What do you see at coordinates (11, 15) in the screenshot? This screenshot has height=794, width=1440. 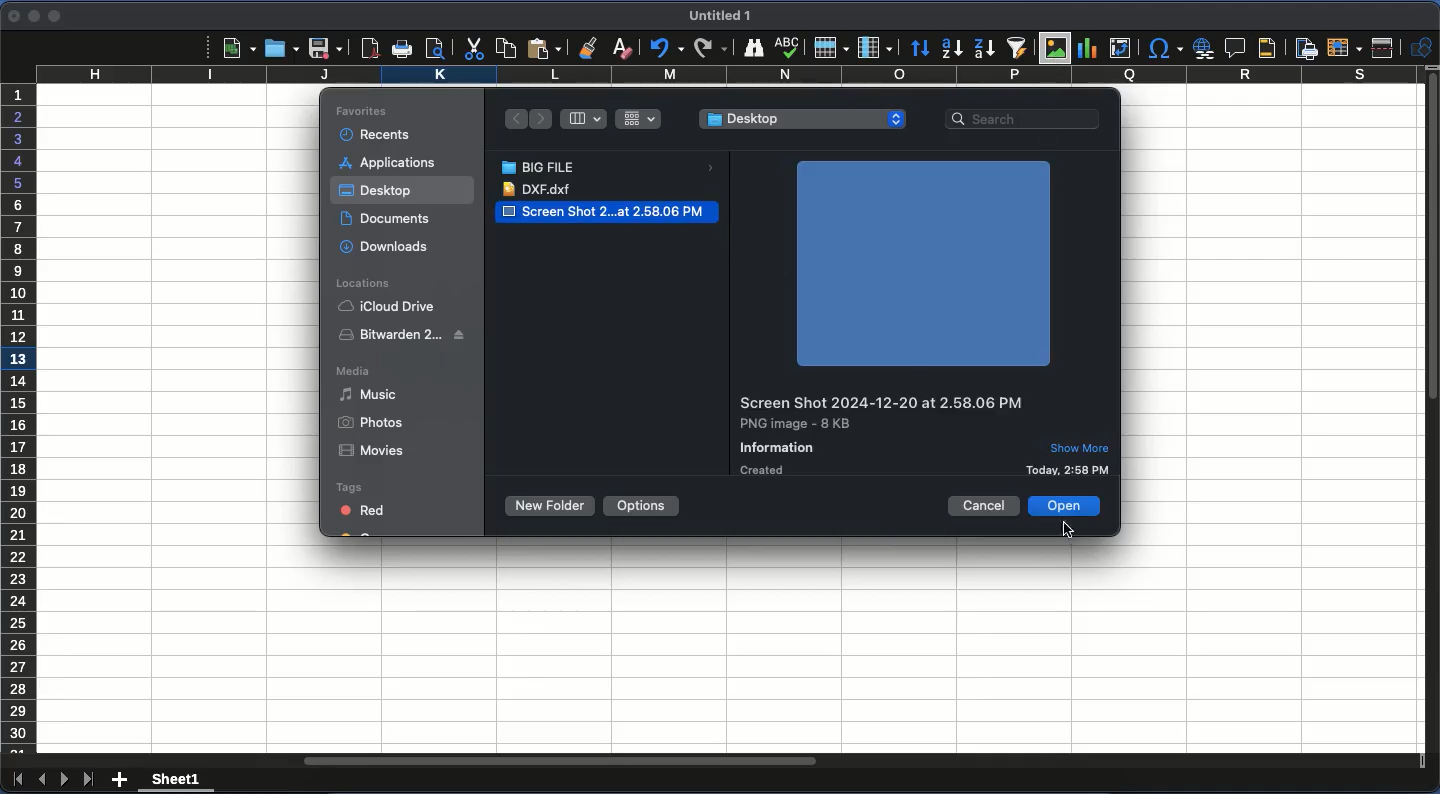 I see `close` at bounding box center [11, 15].